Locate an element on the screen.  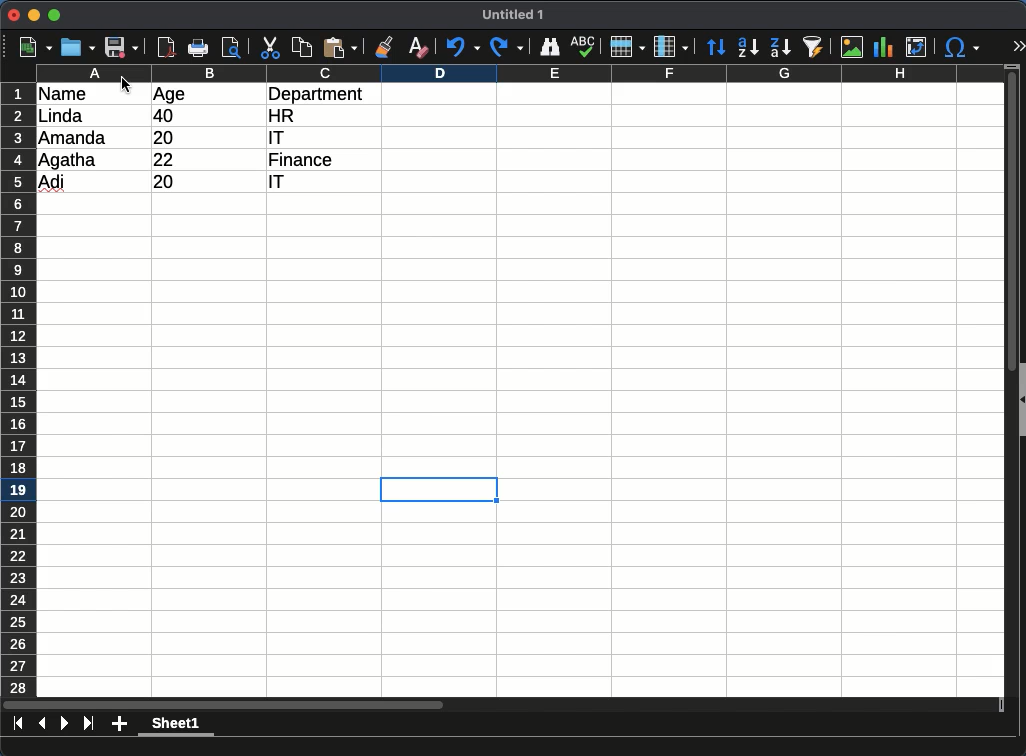
chart is located at coordinates (884, 47).